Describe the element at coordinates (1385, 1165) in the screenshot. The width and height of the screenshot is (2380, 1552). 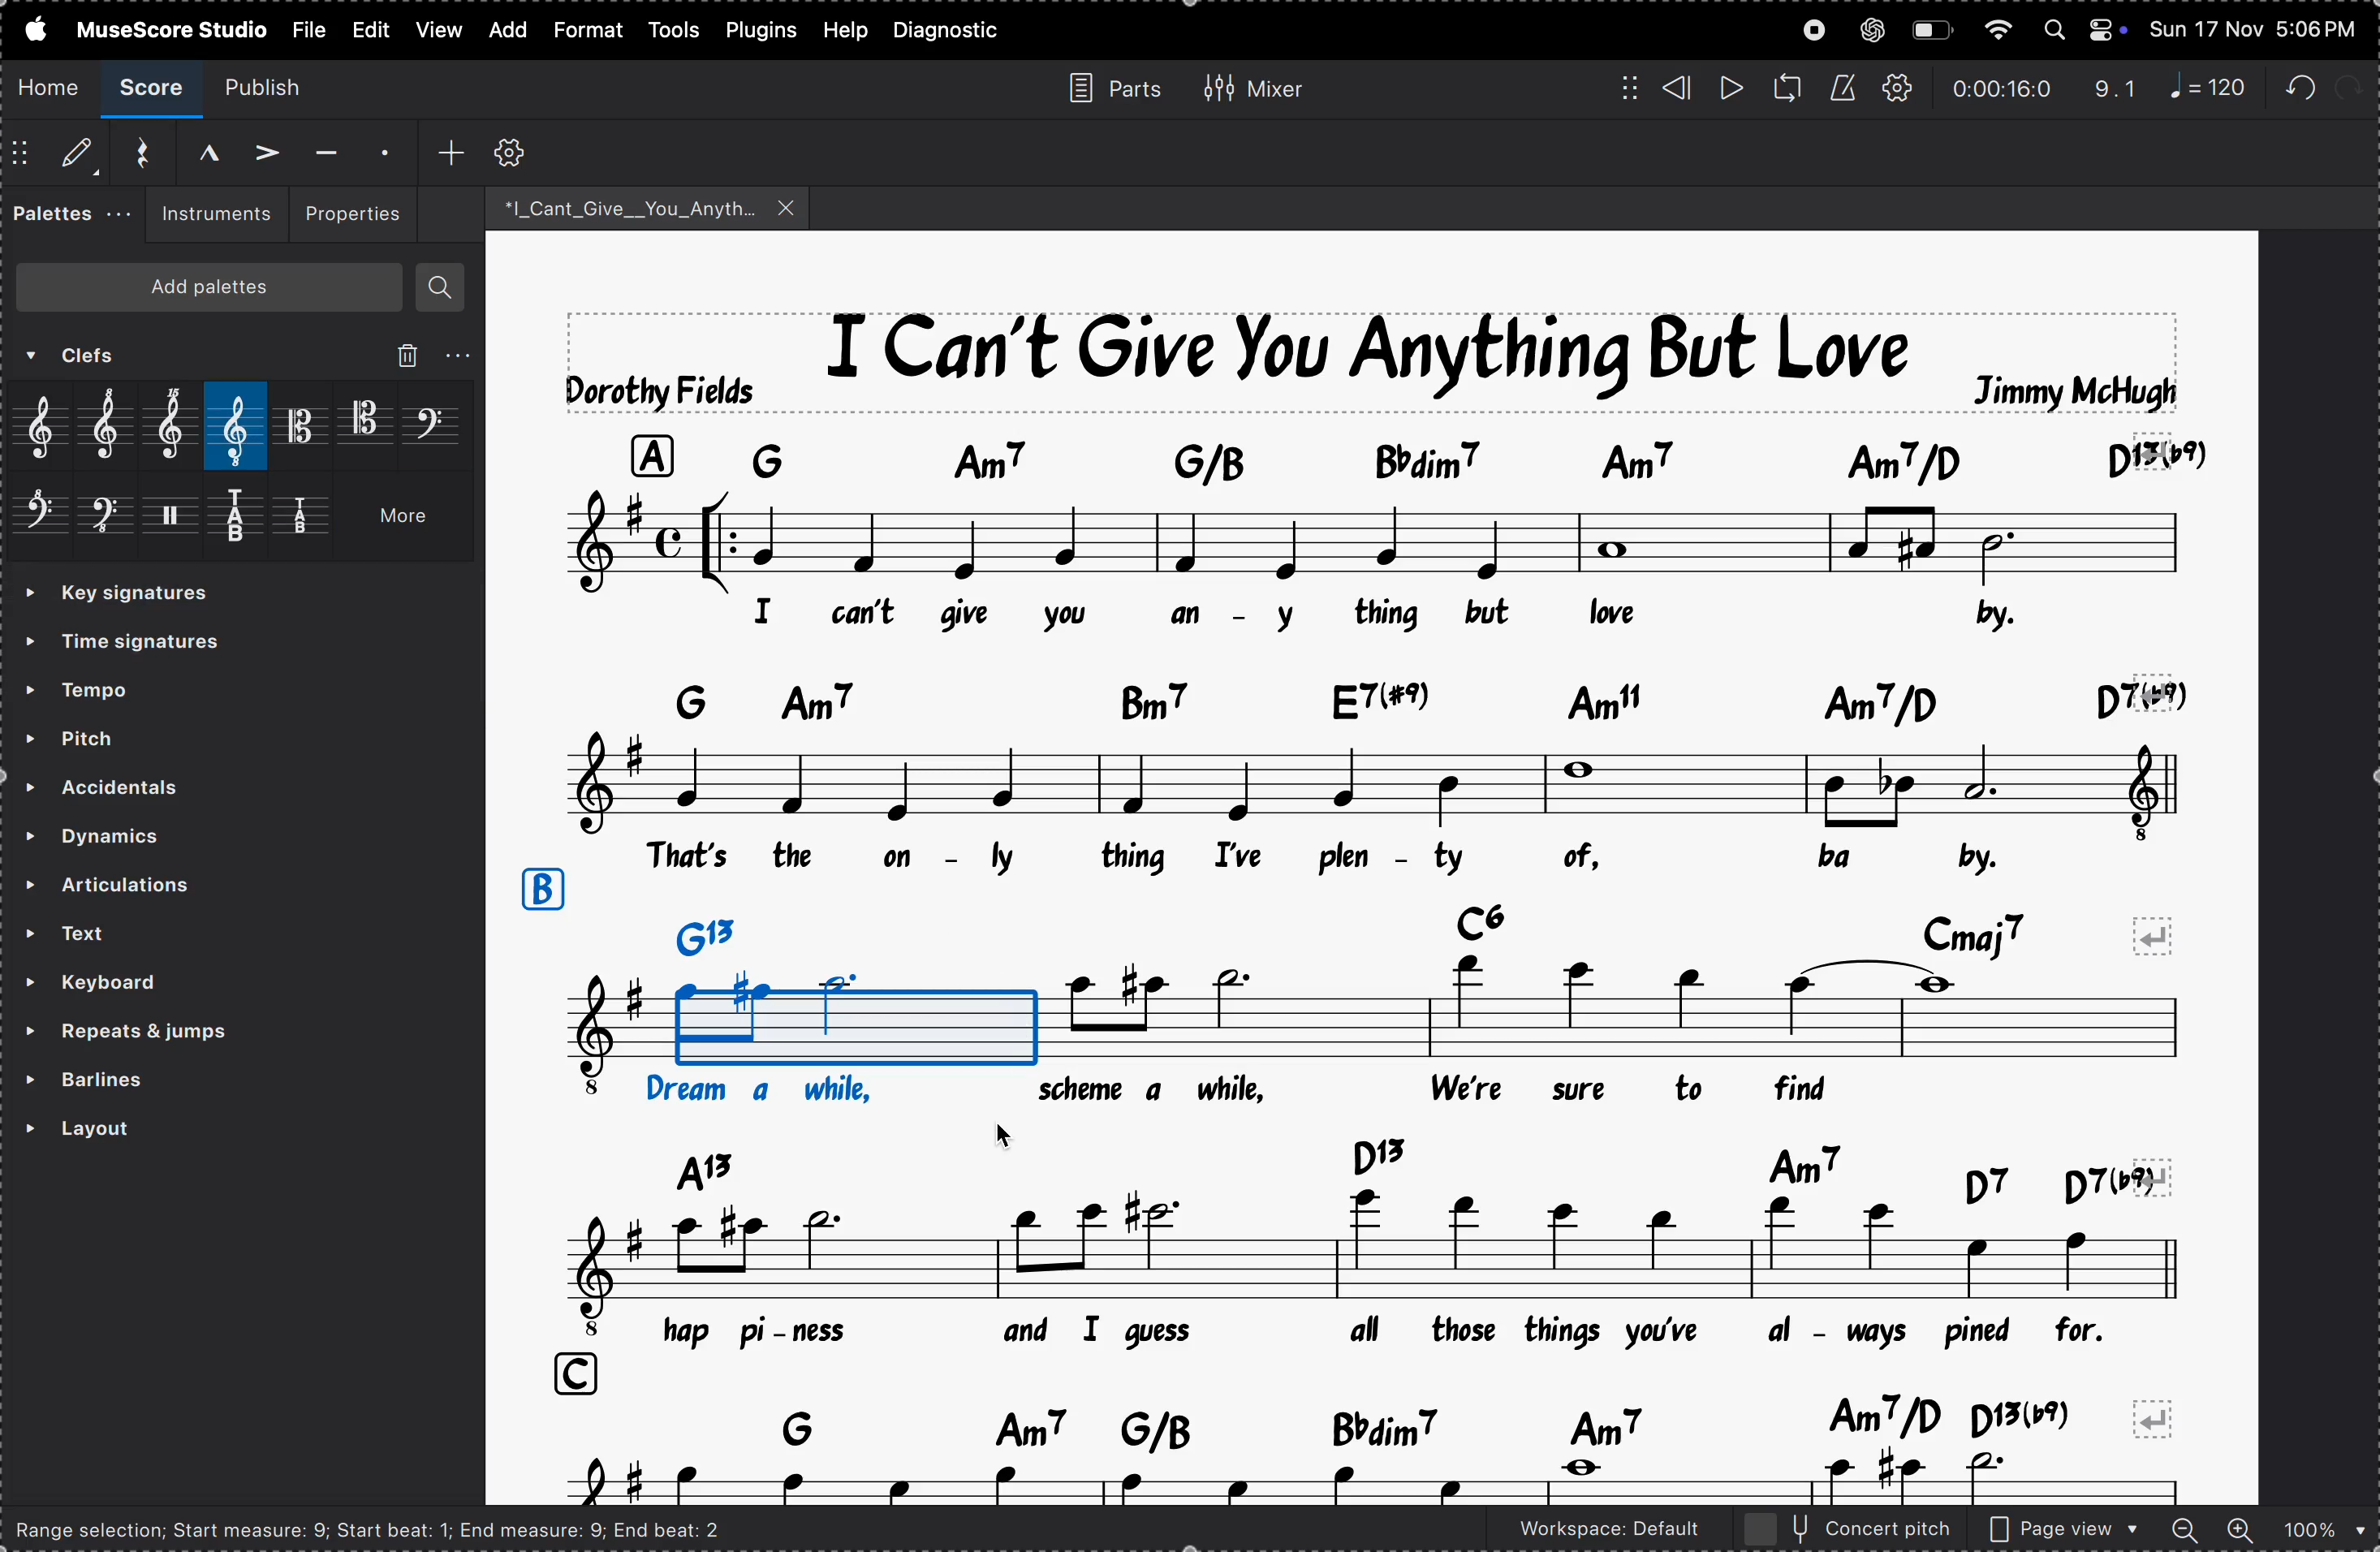
I see `key notes` at that location.